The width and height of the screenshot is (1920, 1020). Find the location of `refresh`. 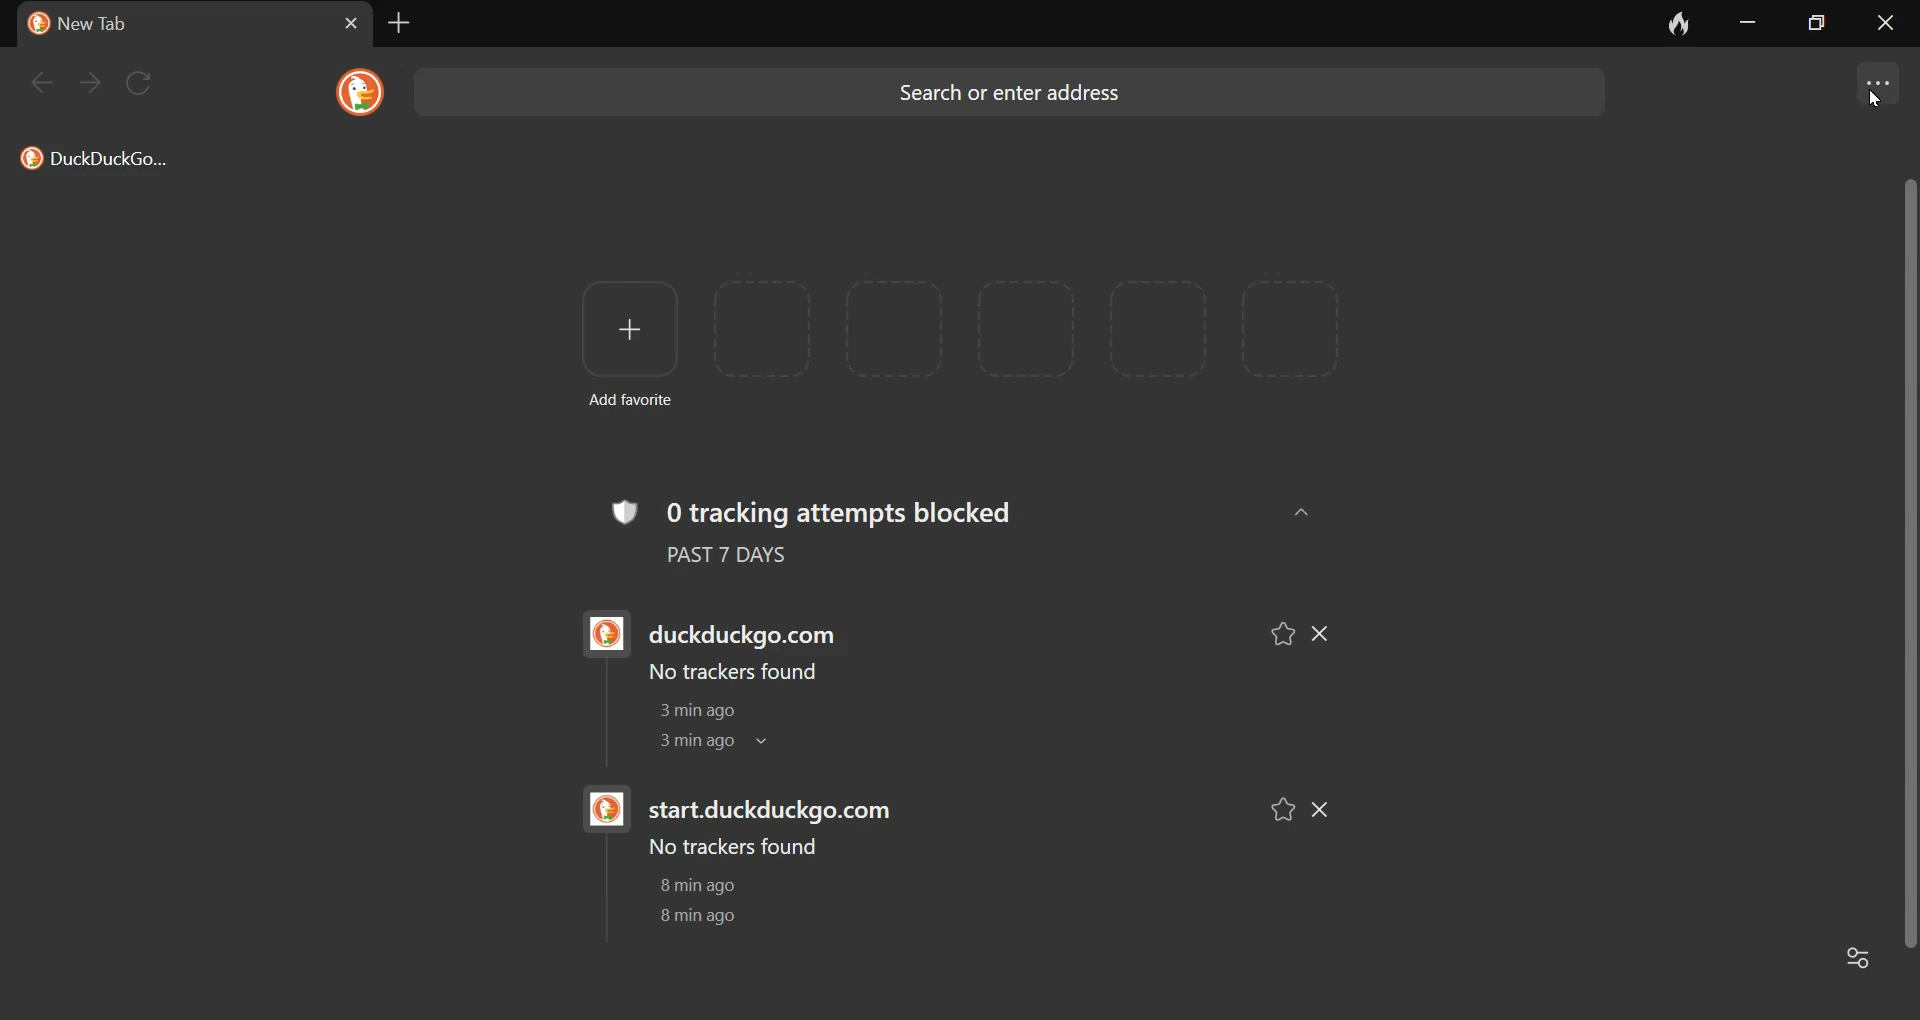

refresh is located at coordinates (142, 77).